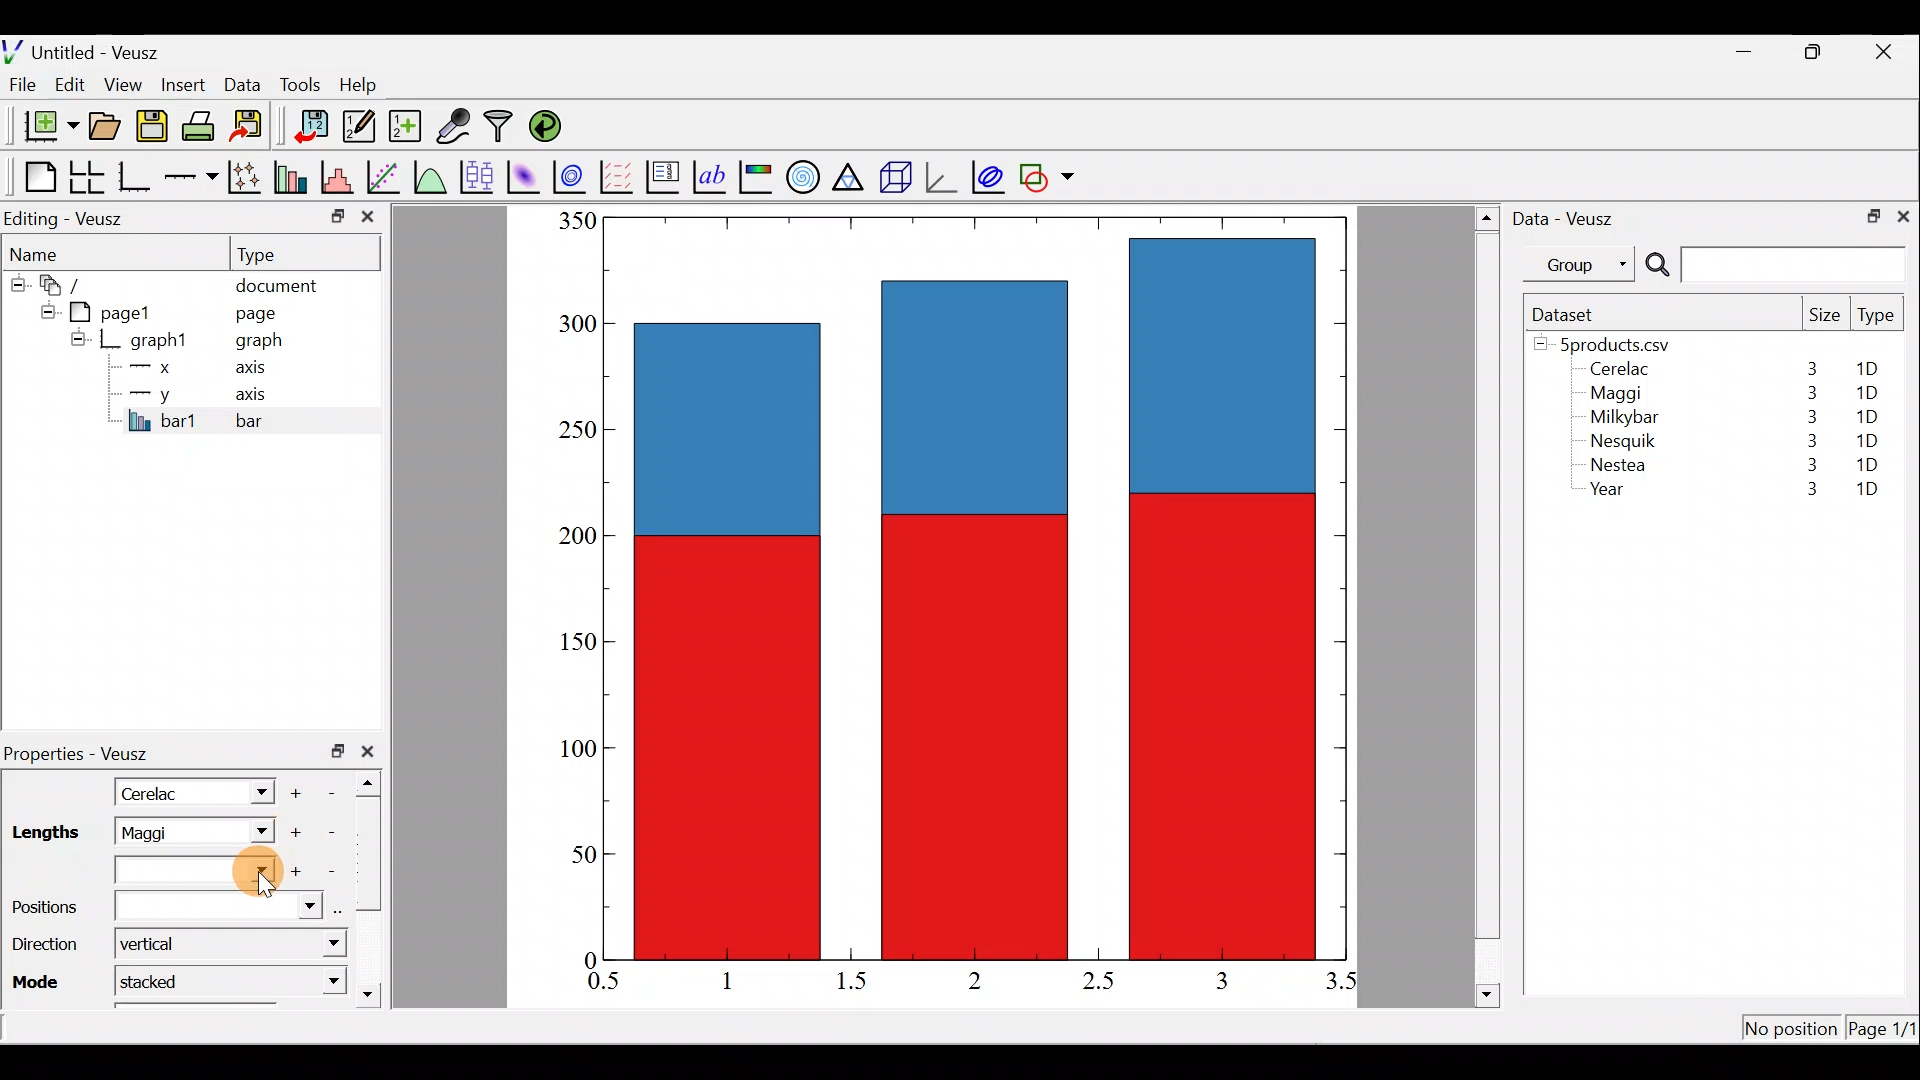 The width and height of the screenshot is (1920, 1080). What do you see at coordinates (338, 751) in the screenshot?
I see `restore down` at bounding box center [338, 751].